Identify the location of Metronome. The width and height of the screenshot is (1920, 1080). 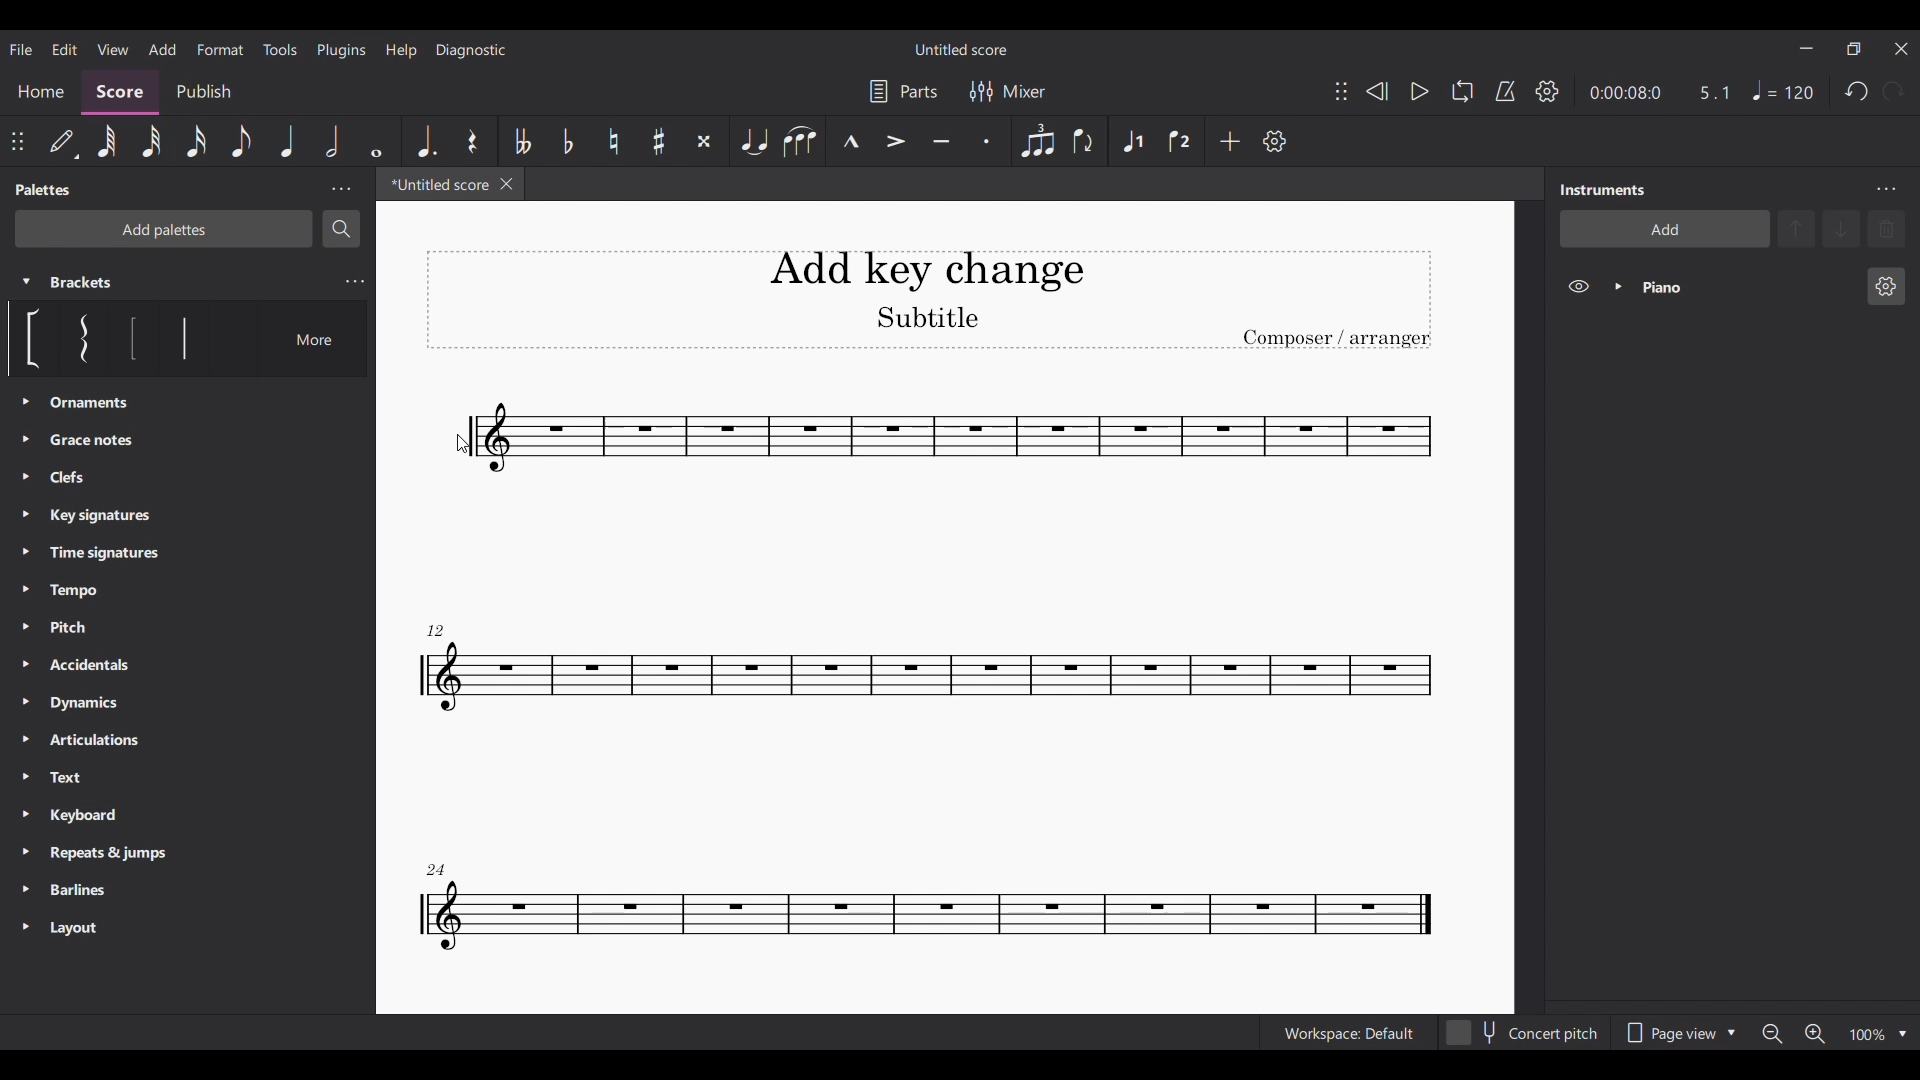
(1505, 91).